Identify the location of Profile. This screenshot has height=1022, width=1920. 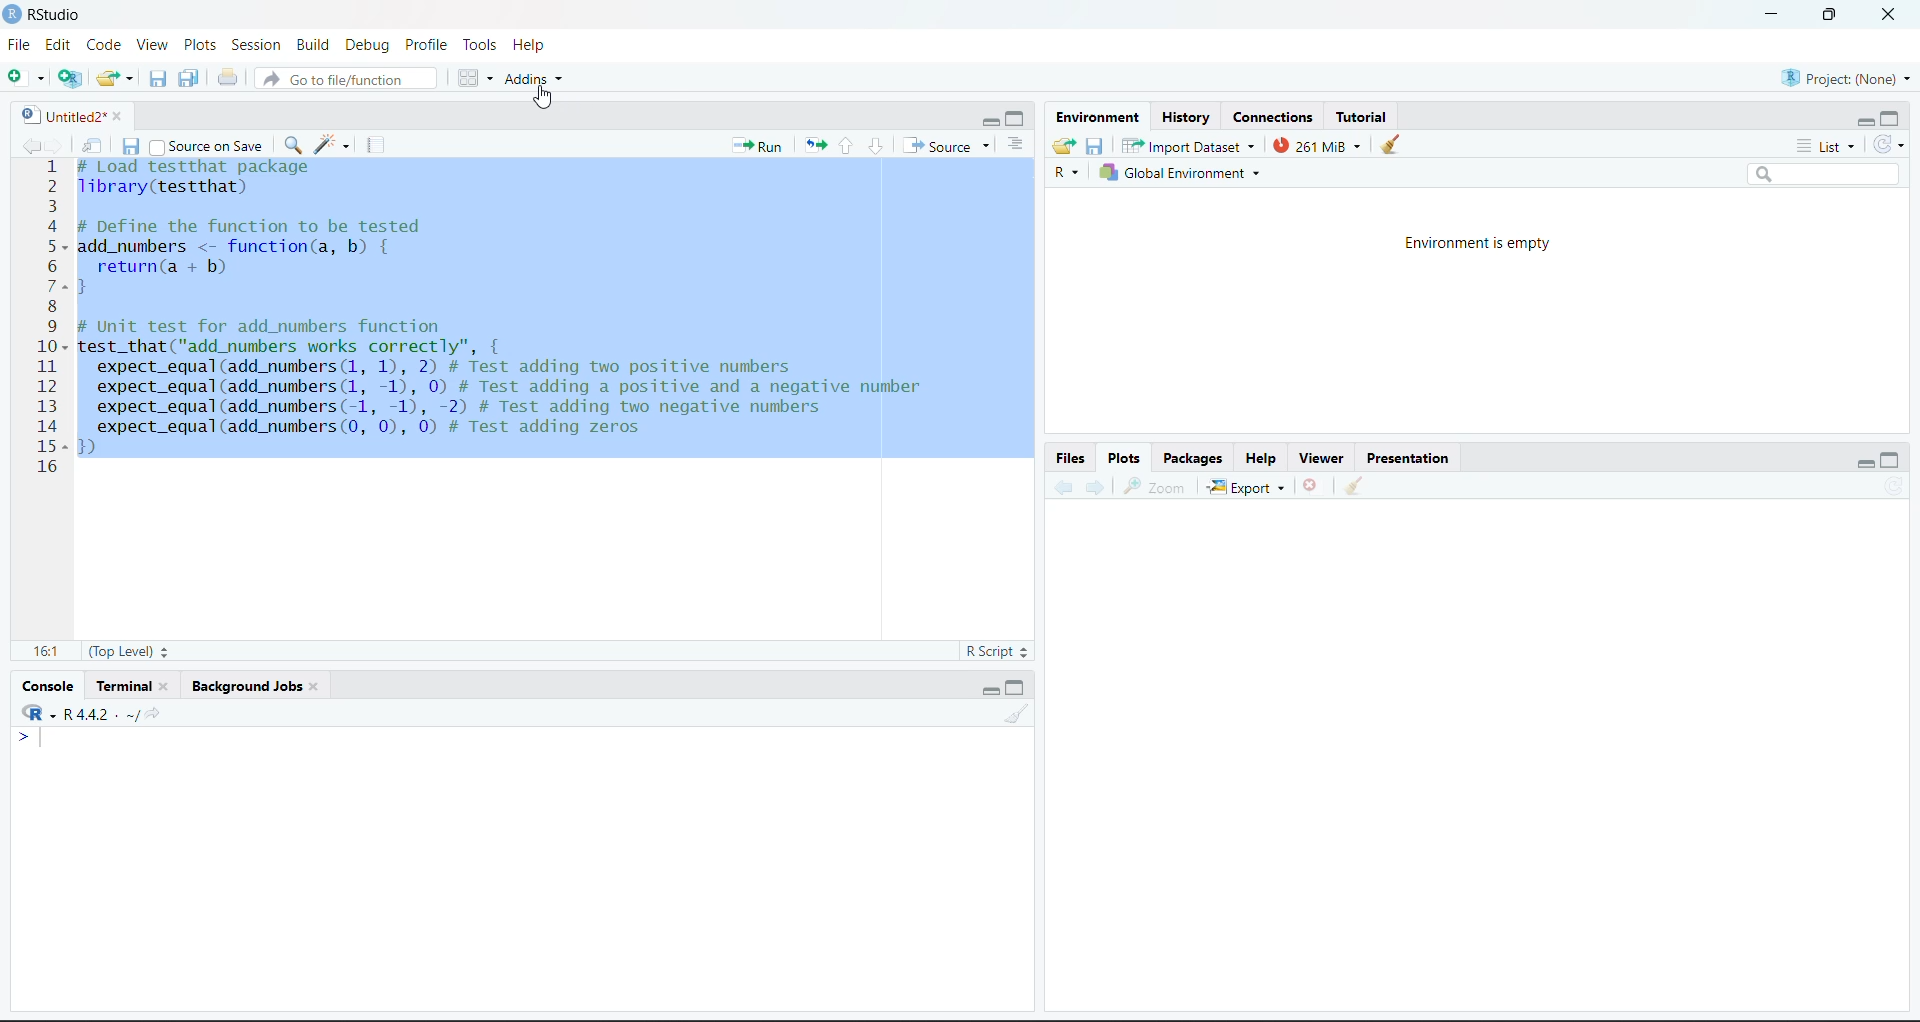
(424, 44).